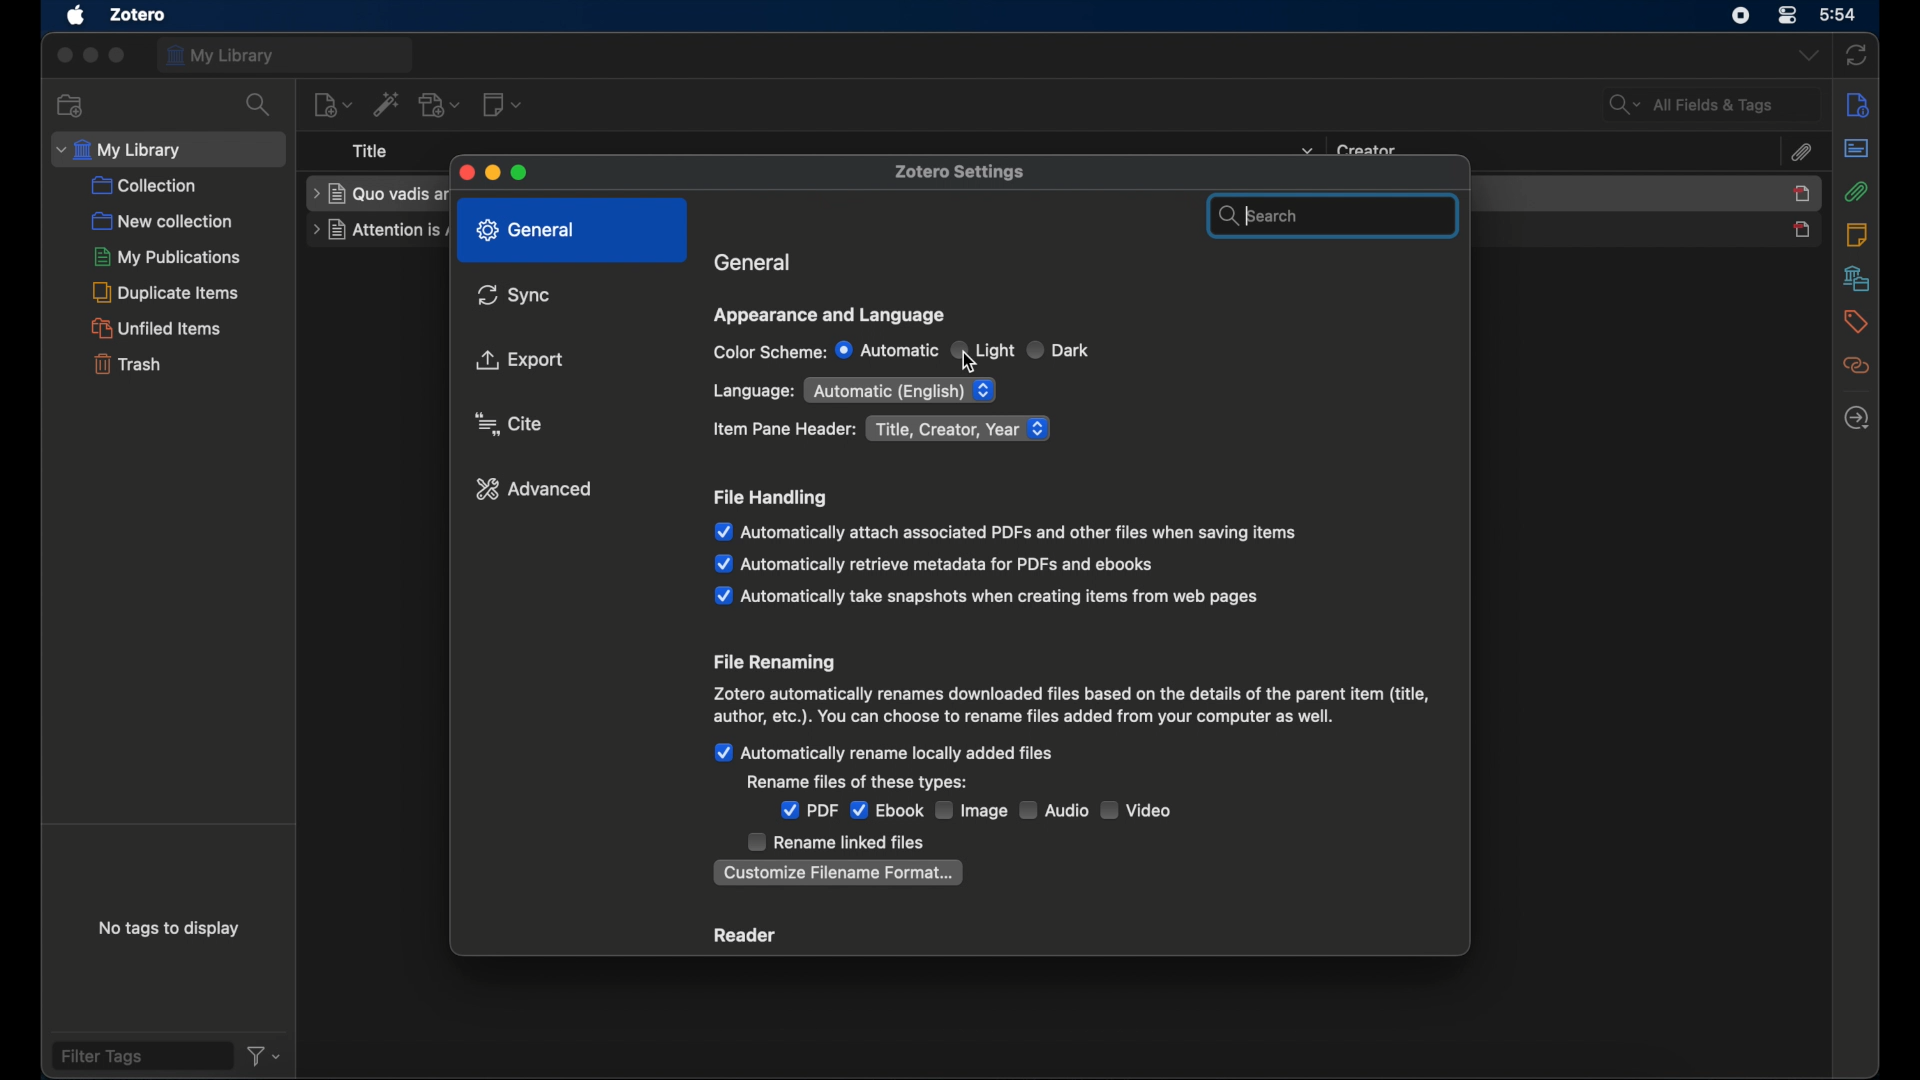 The width and height of the screenshot is (1920, 1080). I want to click on general, so click(758, 261).